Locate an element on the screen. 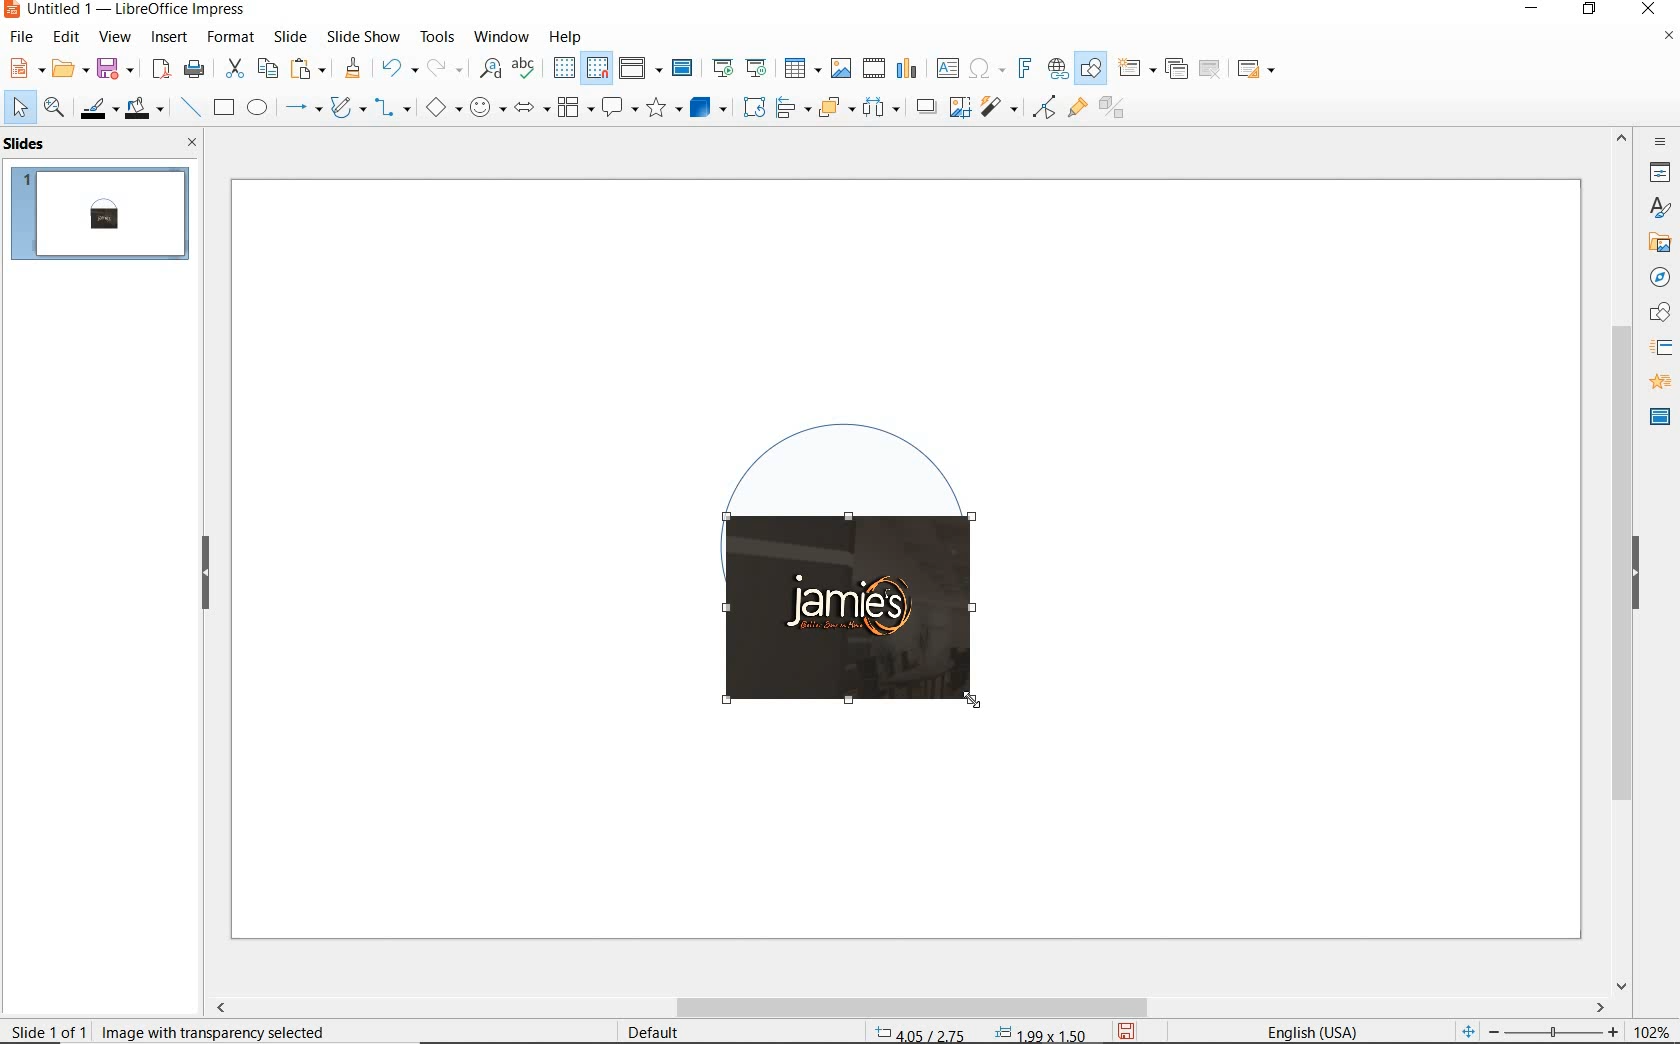  3d objects is located at coordinates (709, 108).